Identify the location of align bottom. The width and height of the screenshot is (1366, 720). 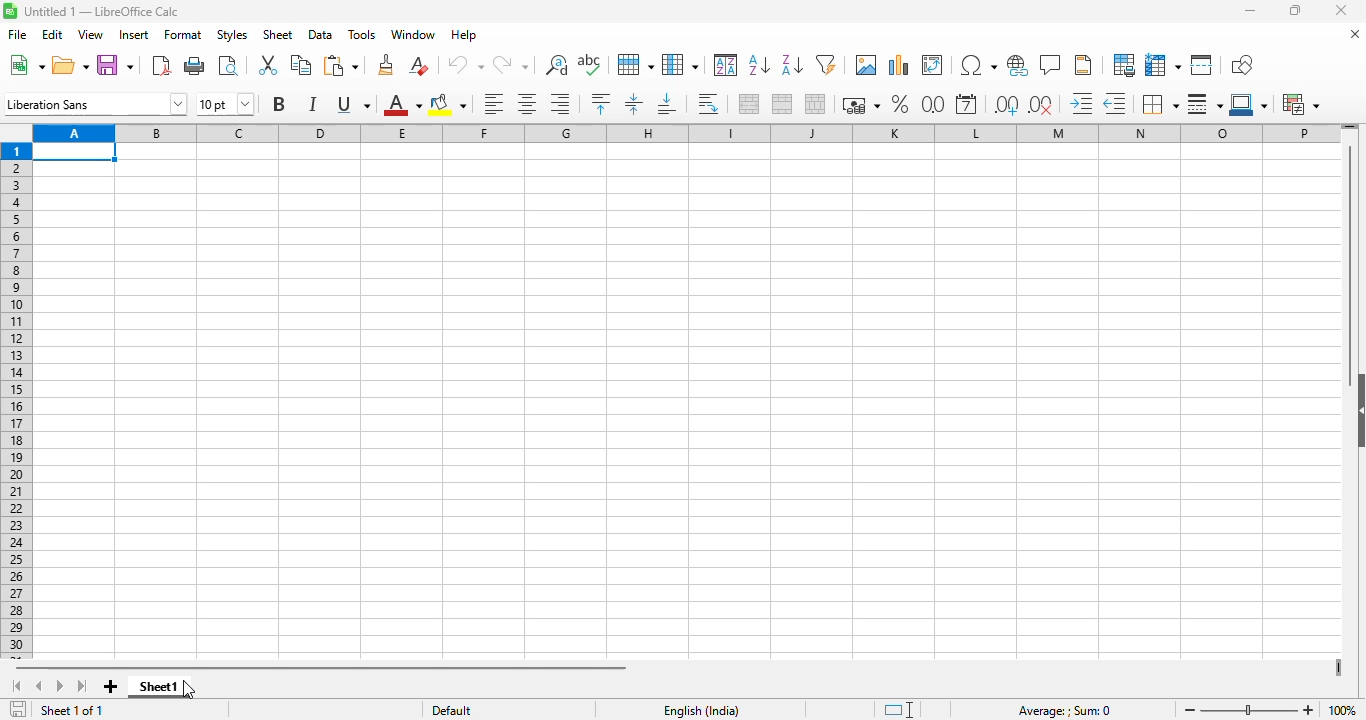
(668, 104).